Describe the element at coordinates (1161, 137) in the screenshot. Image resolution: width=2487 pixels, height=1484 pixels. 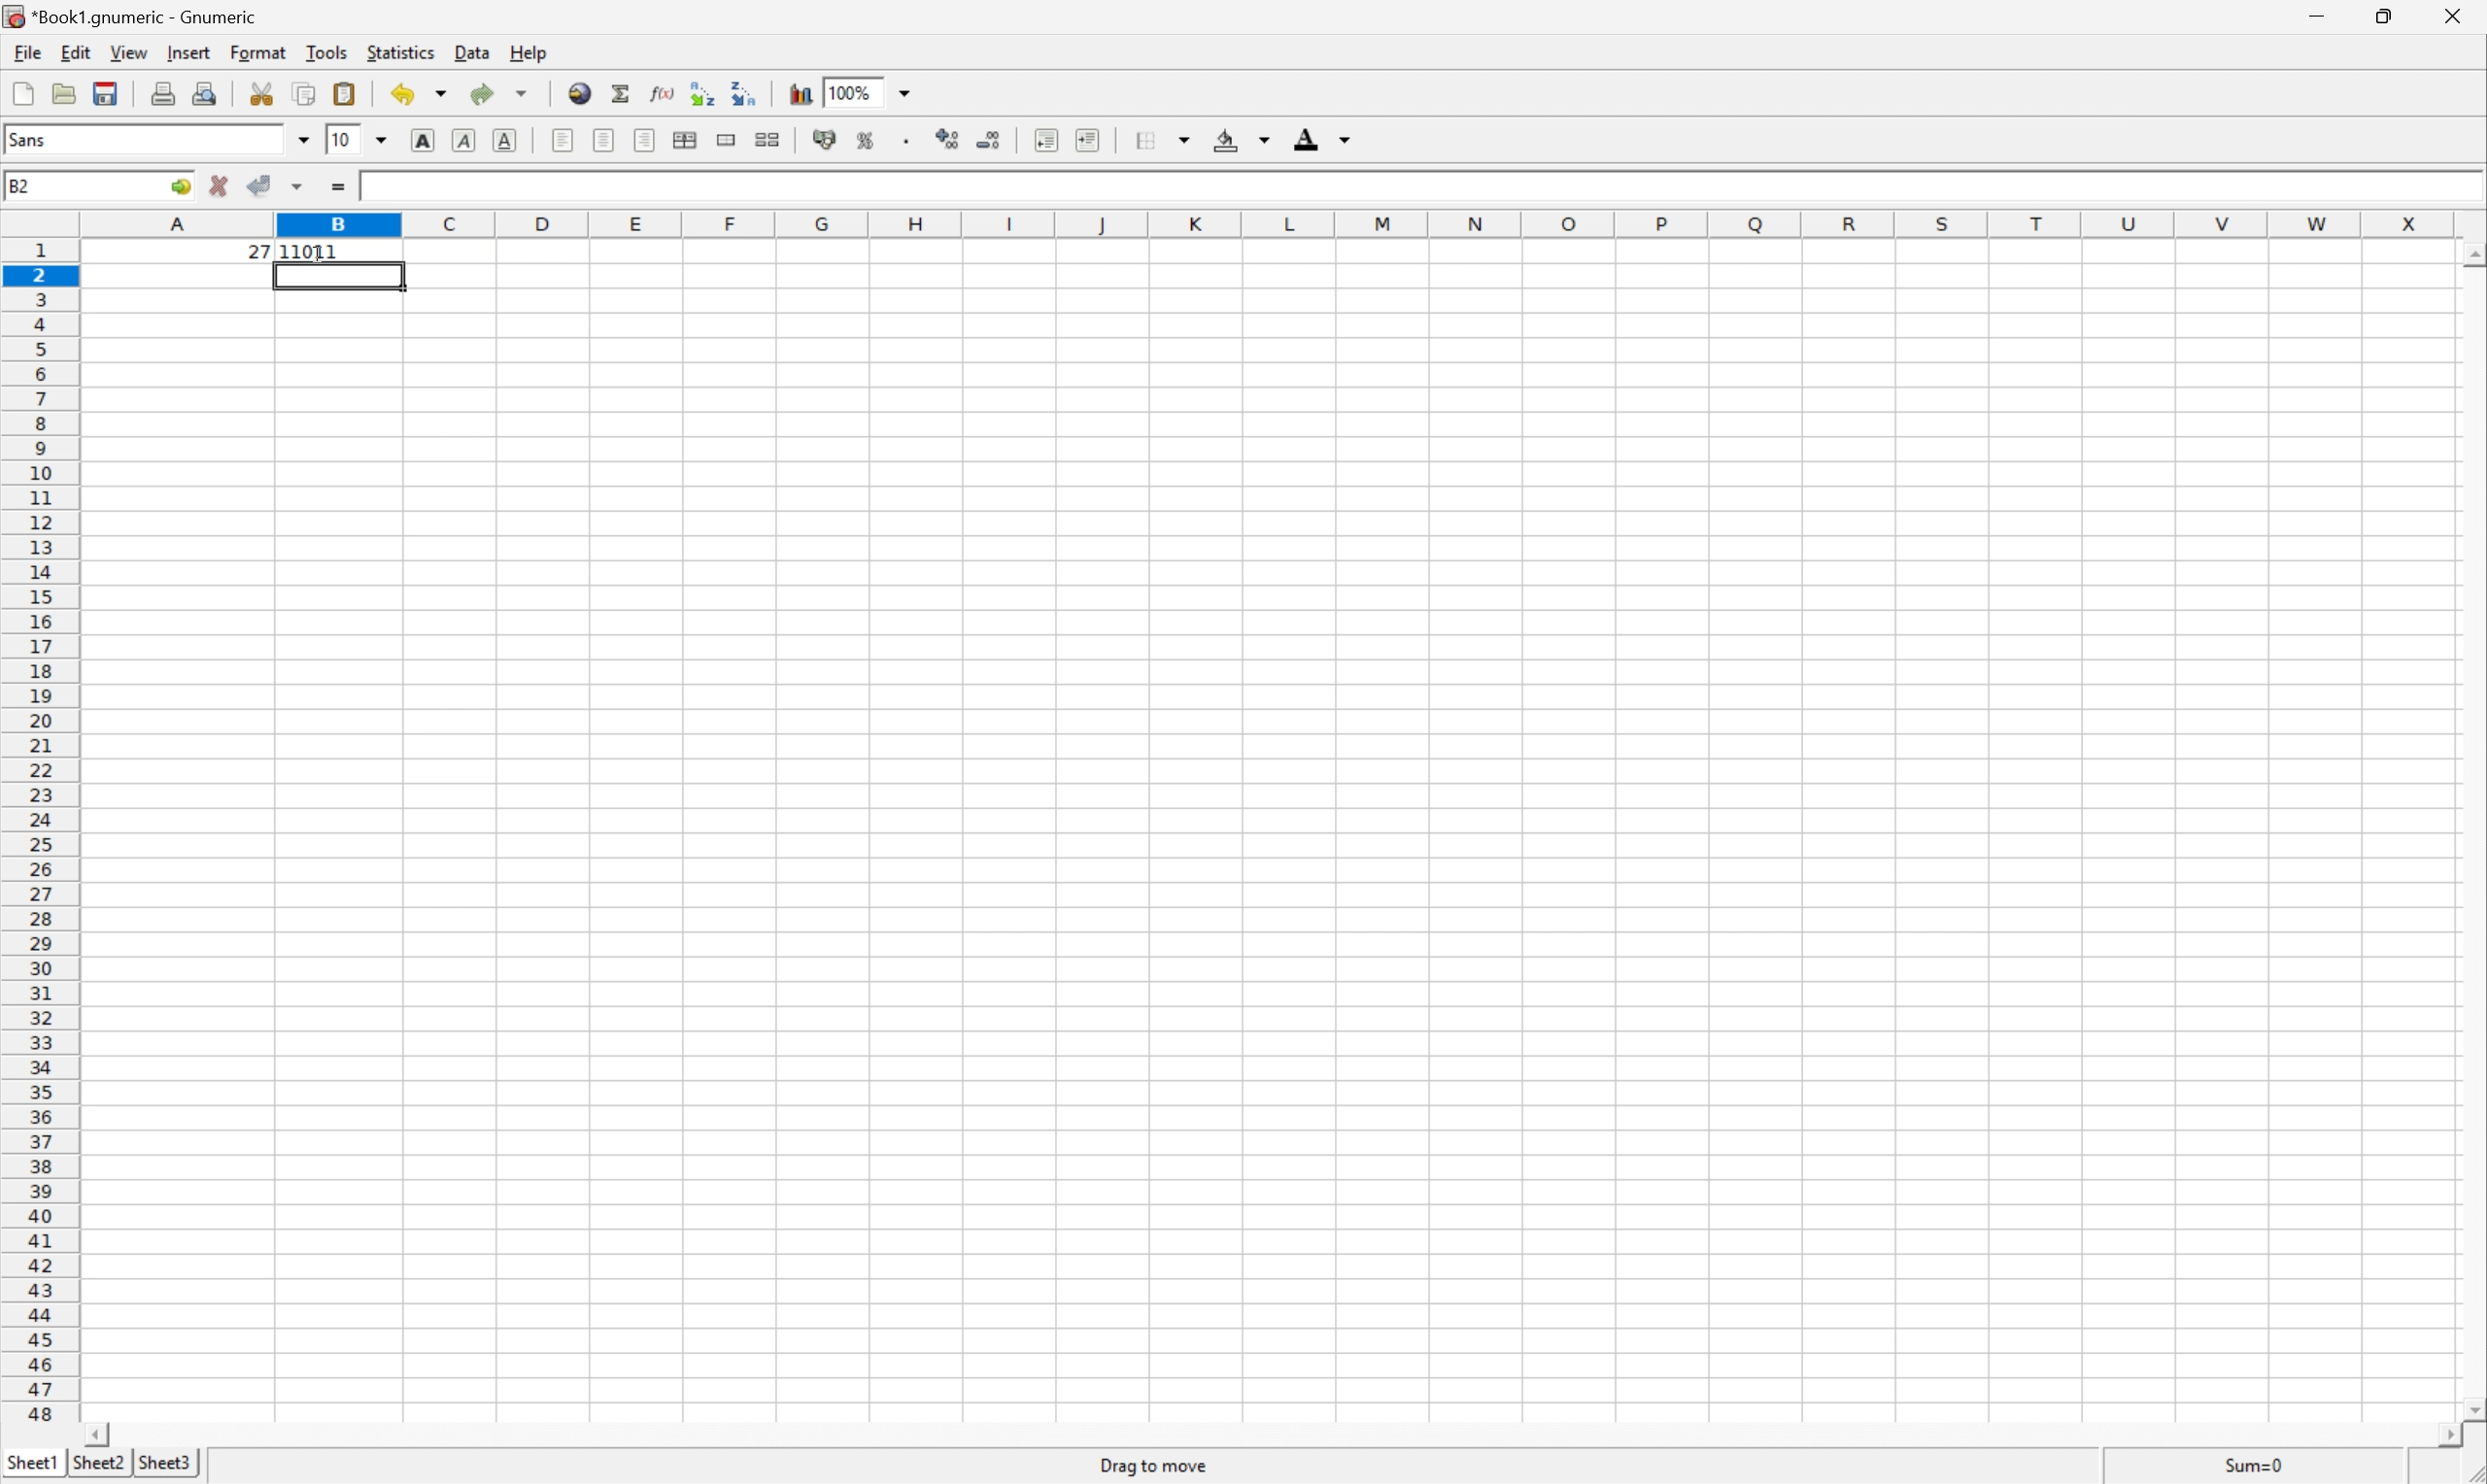
I see `Borders` at that location.